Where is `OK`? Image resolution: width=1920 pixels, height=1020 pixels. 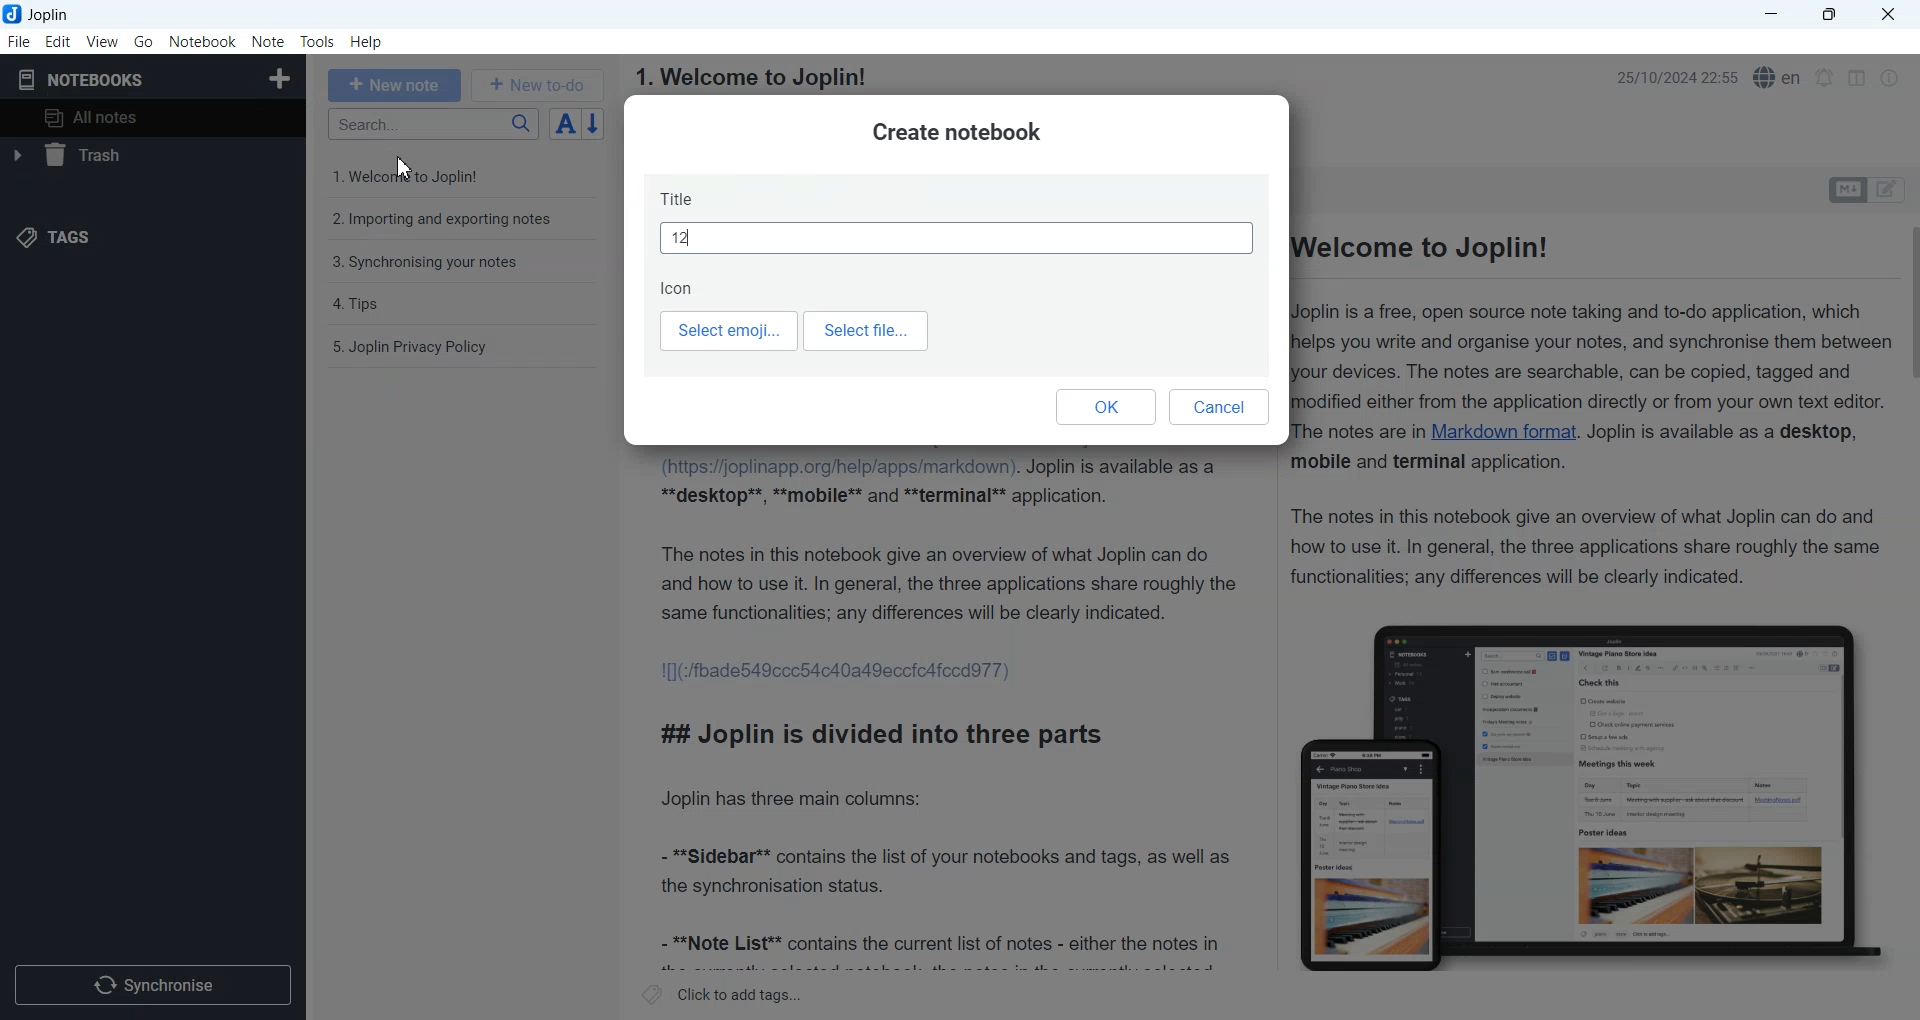 OK is located at coordinates (1105, 406).